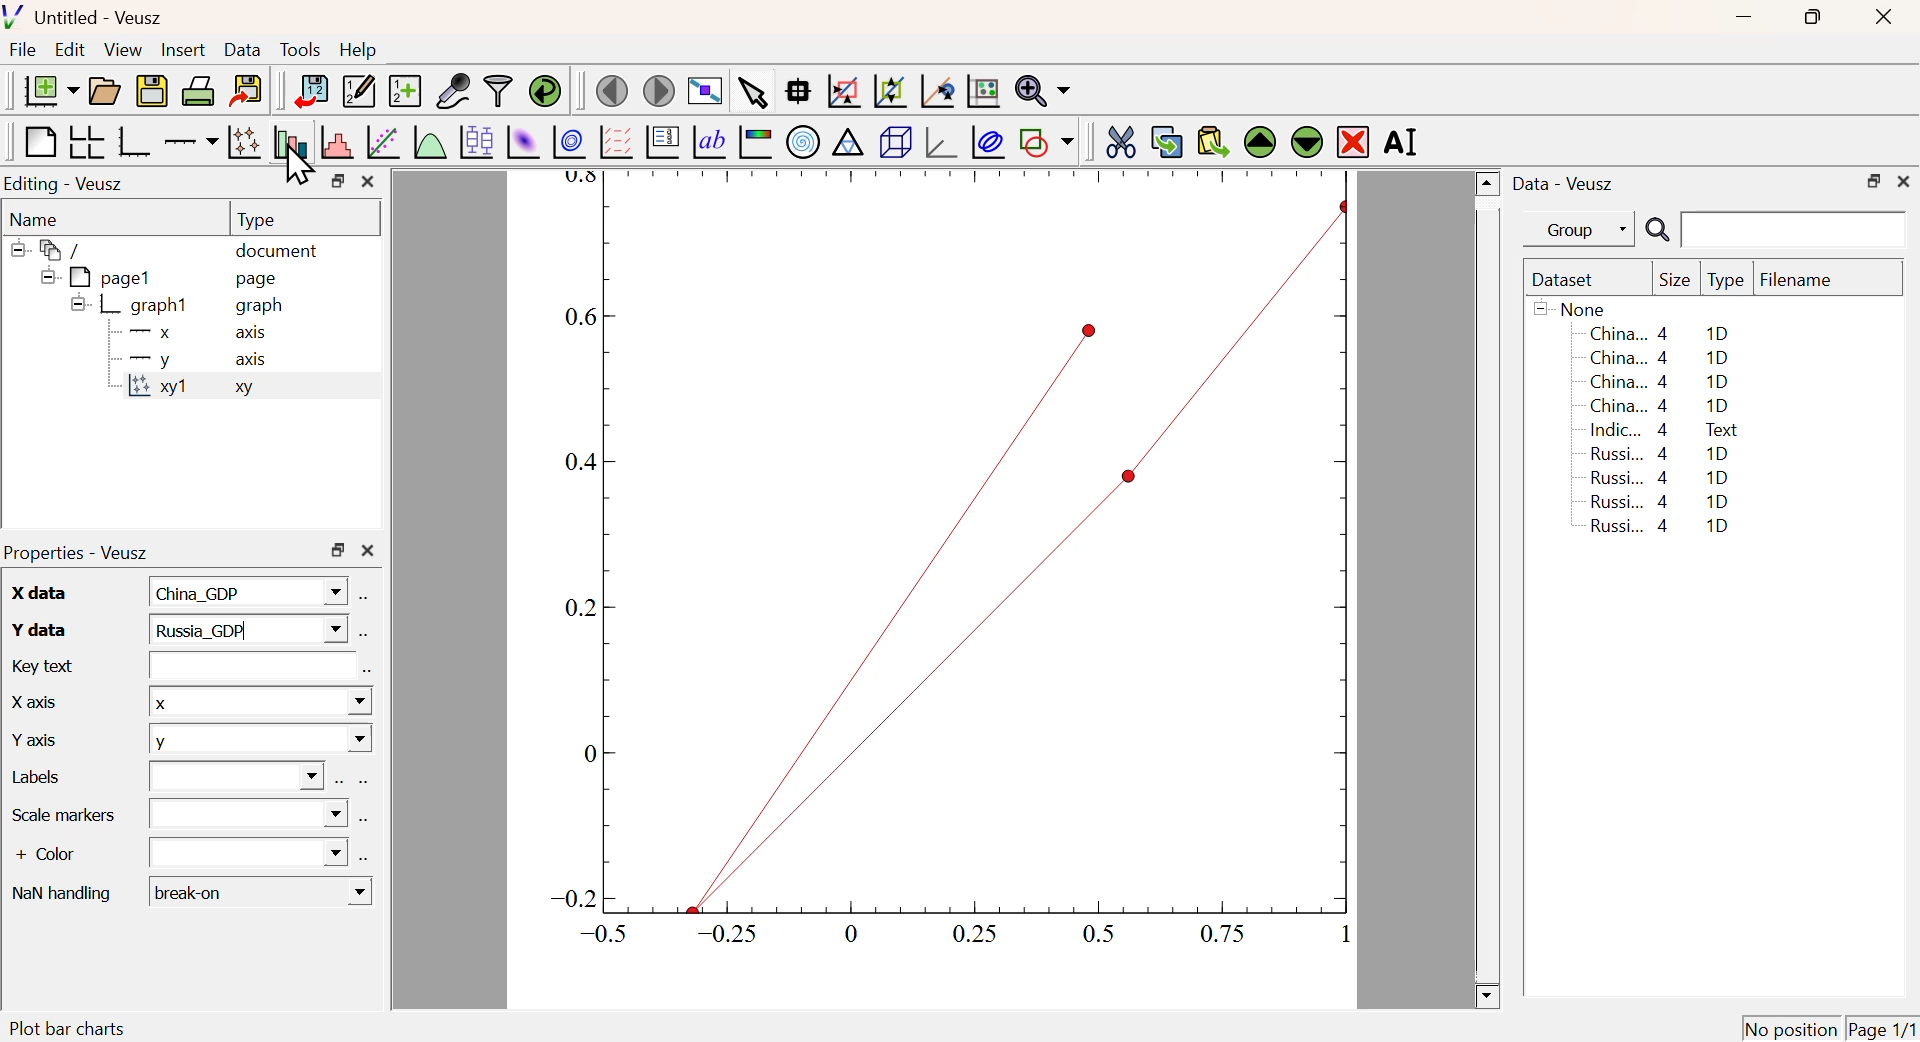 The height and width of the screenshot is (1042, 1920). What do you see at coordinates (290, 142) in the screenshot?
I see `Plot bar charts` at bounding box center [290, 142].